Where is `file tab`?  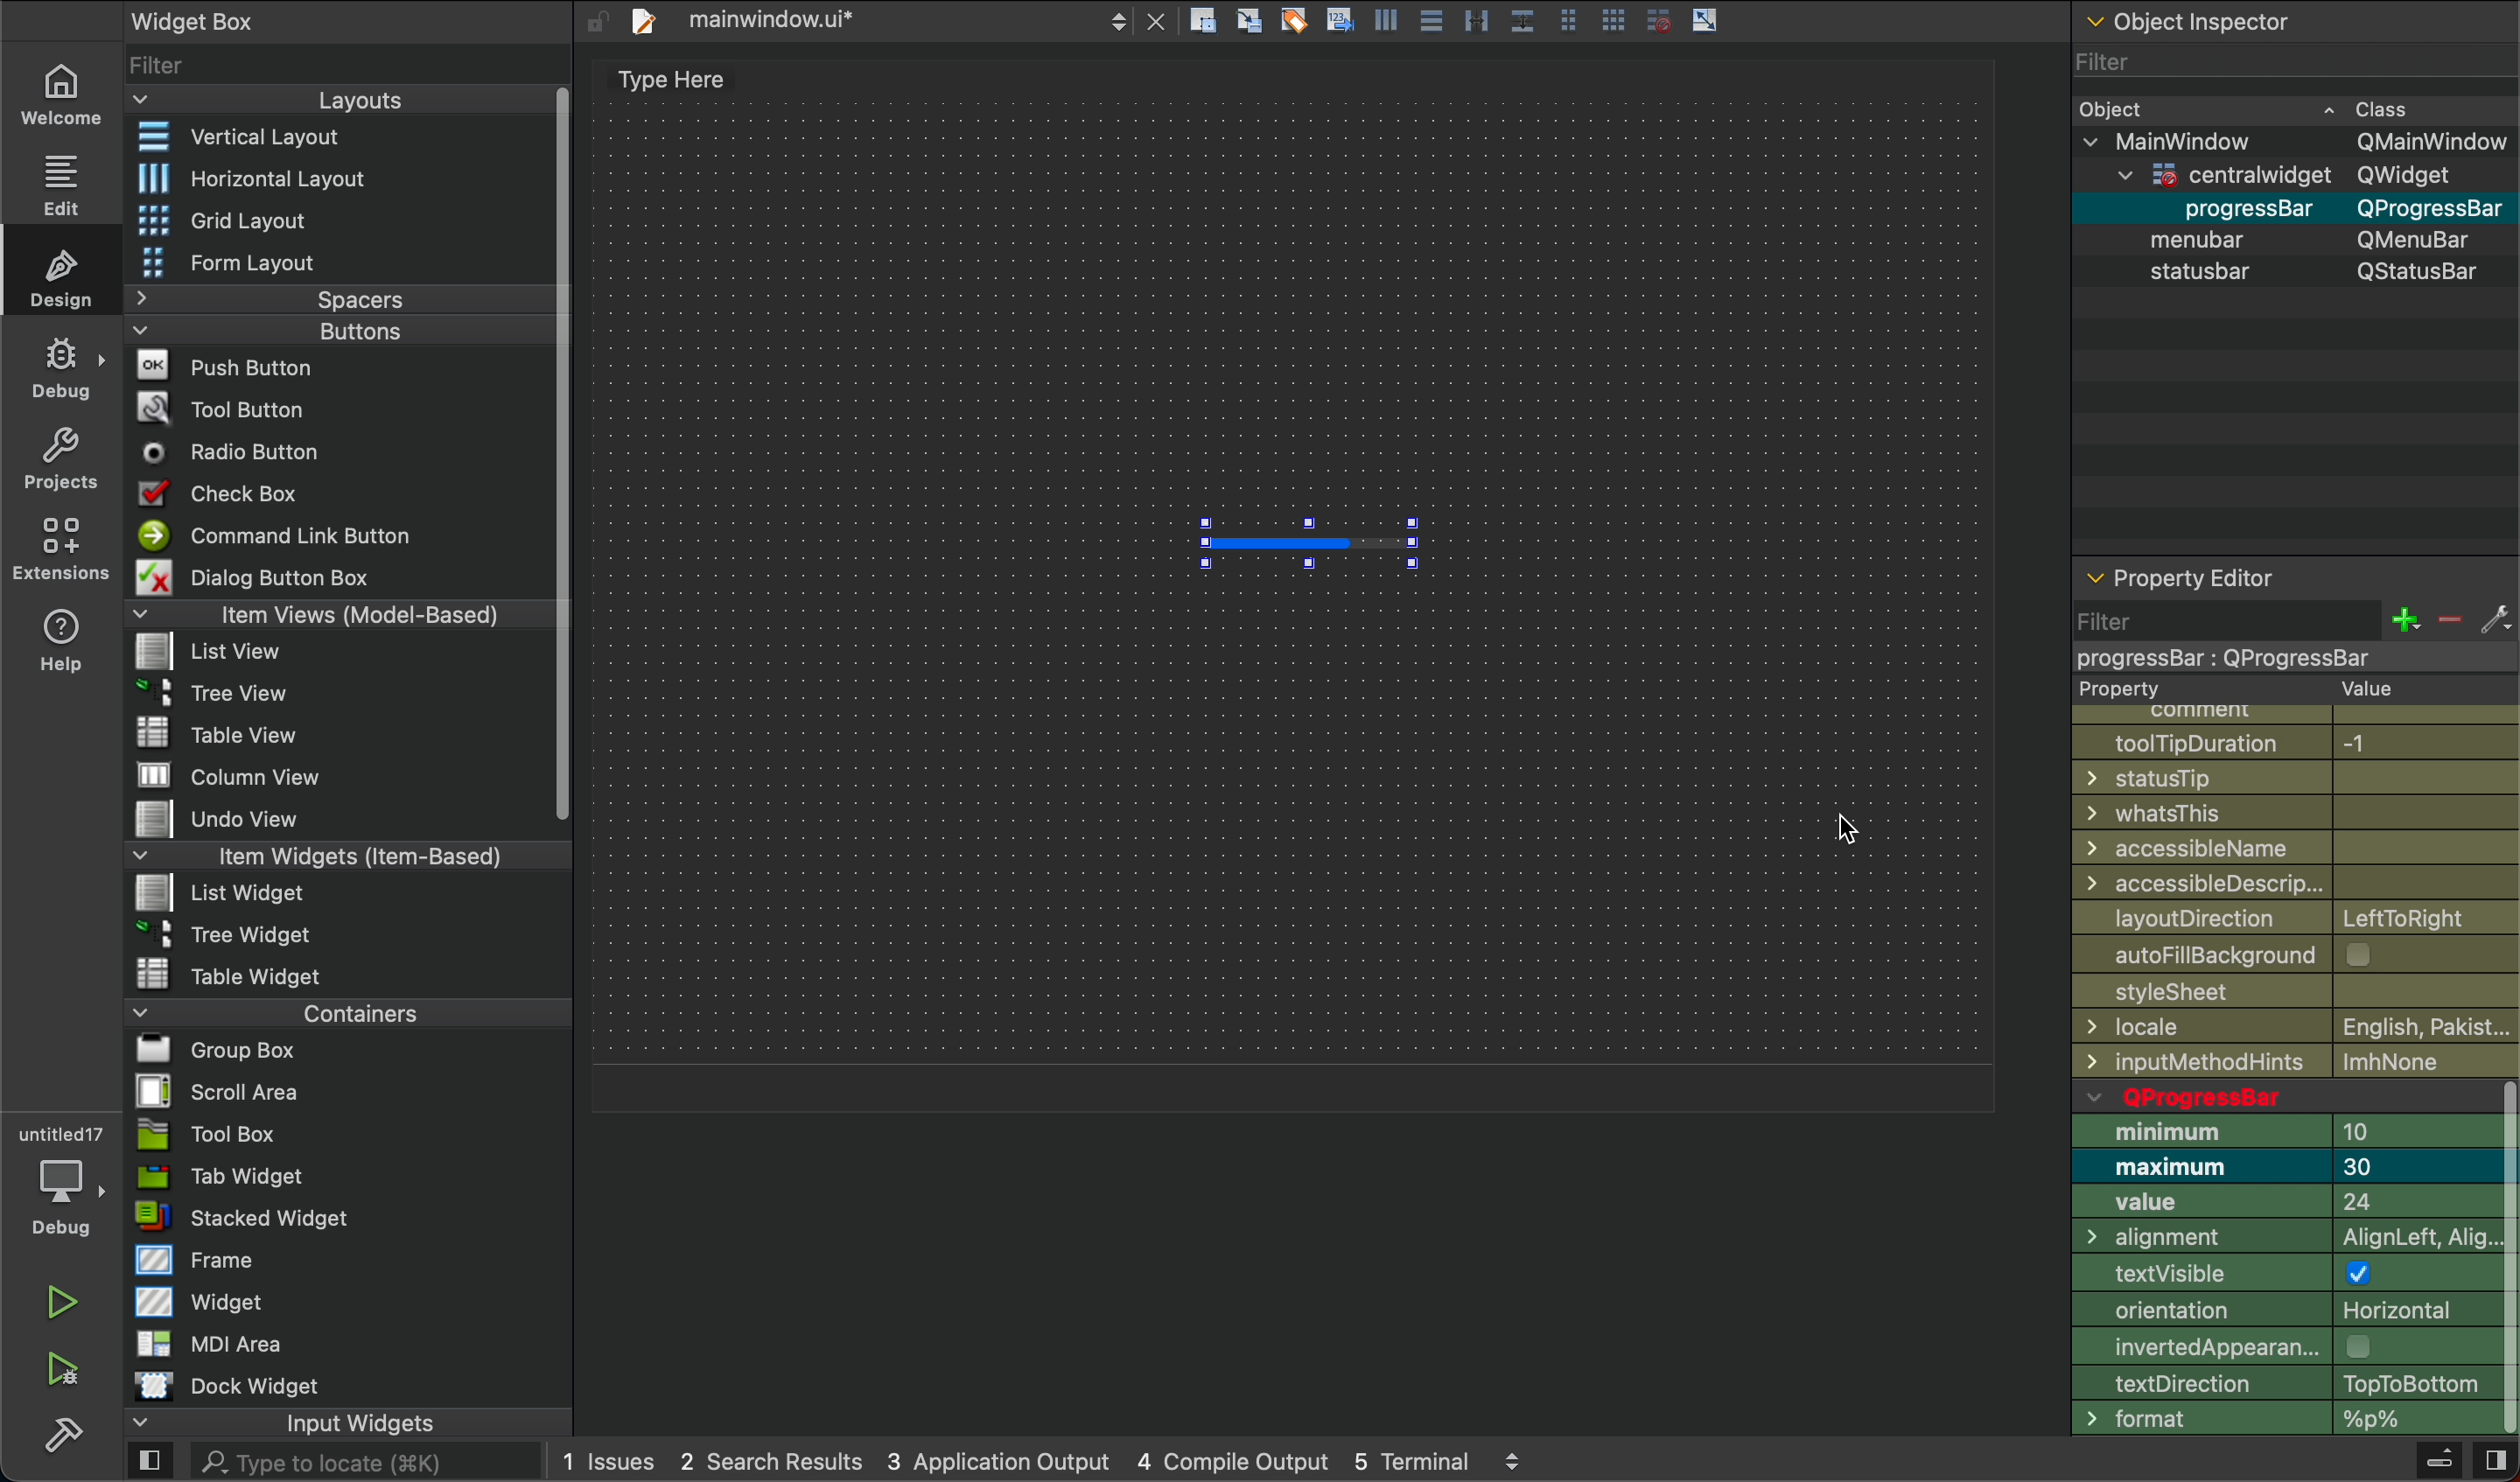
file tab is located at coordinates (896, 23).